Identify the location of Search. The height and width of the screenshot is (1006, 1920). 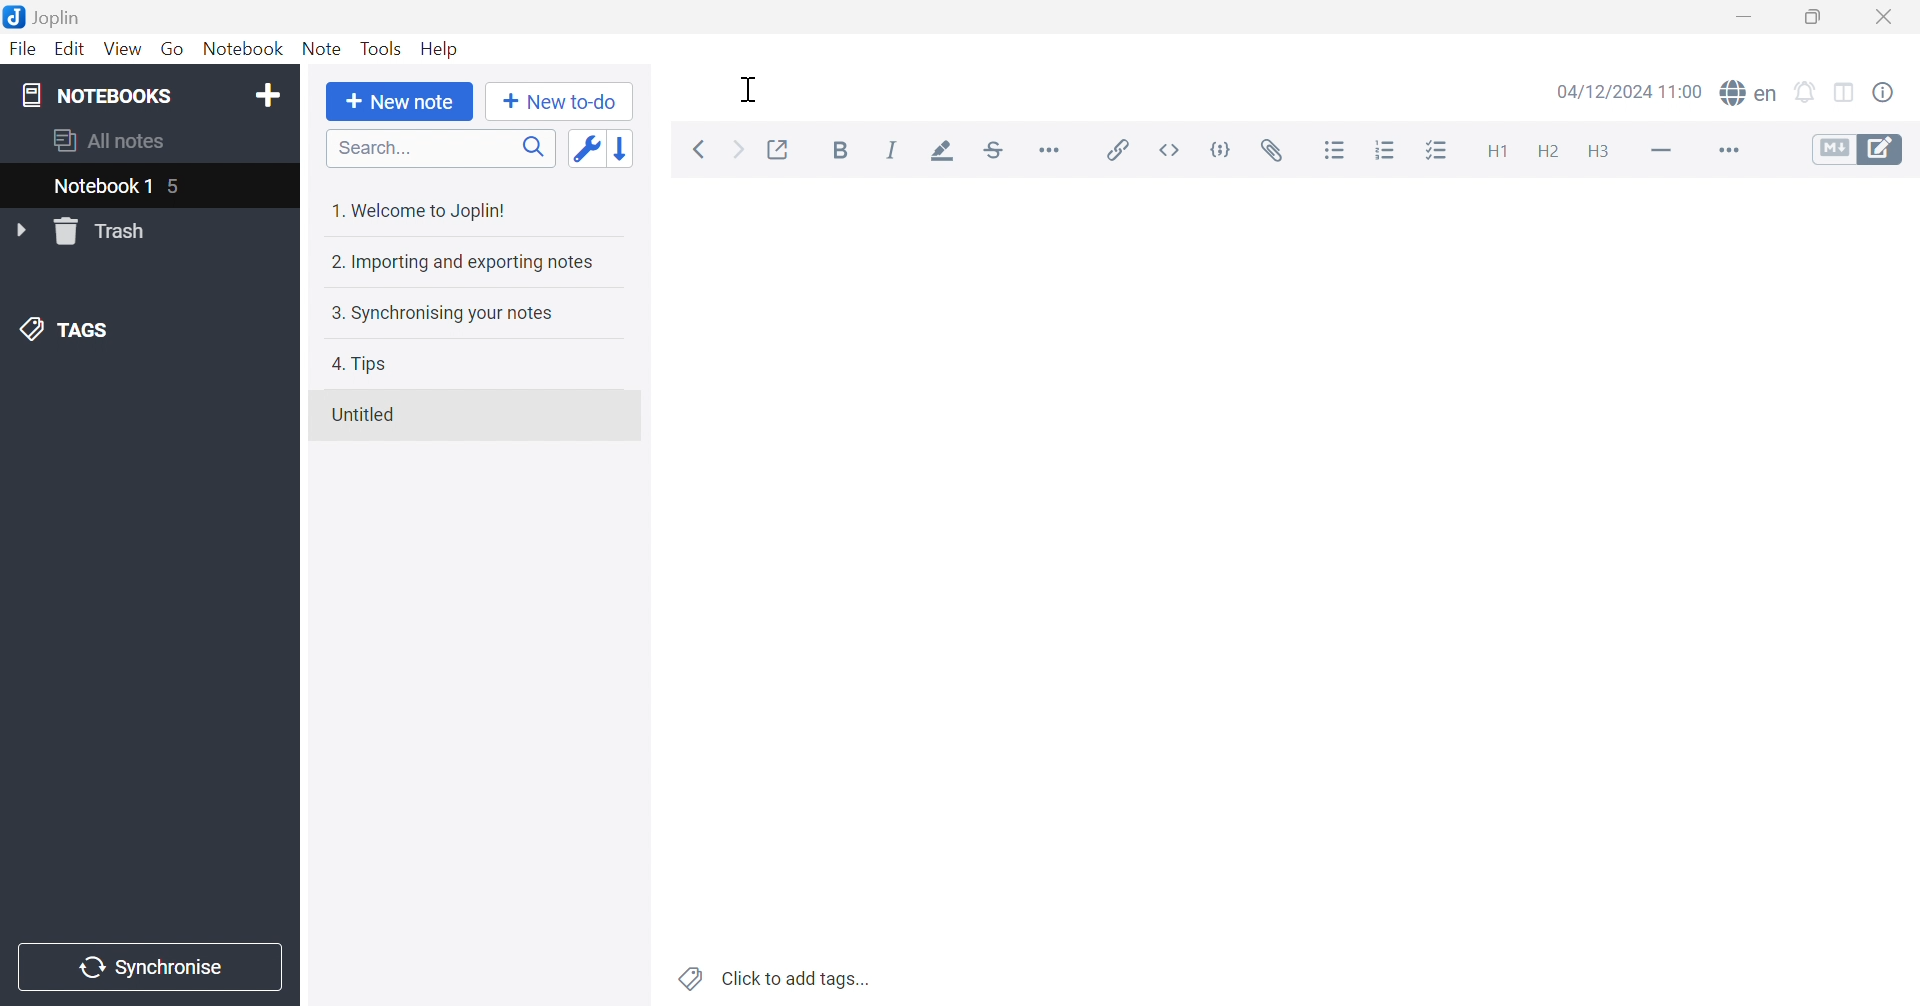
(441, 150).